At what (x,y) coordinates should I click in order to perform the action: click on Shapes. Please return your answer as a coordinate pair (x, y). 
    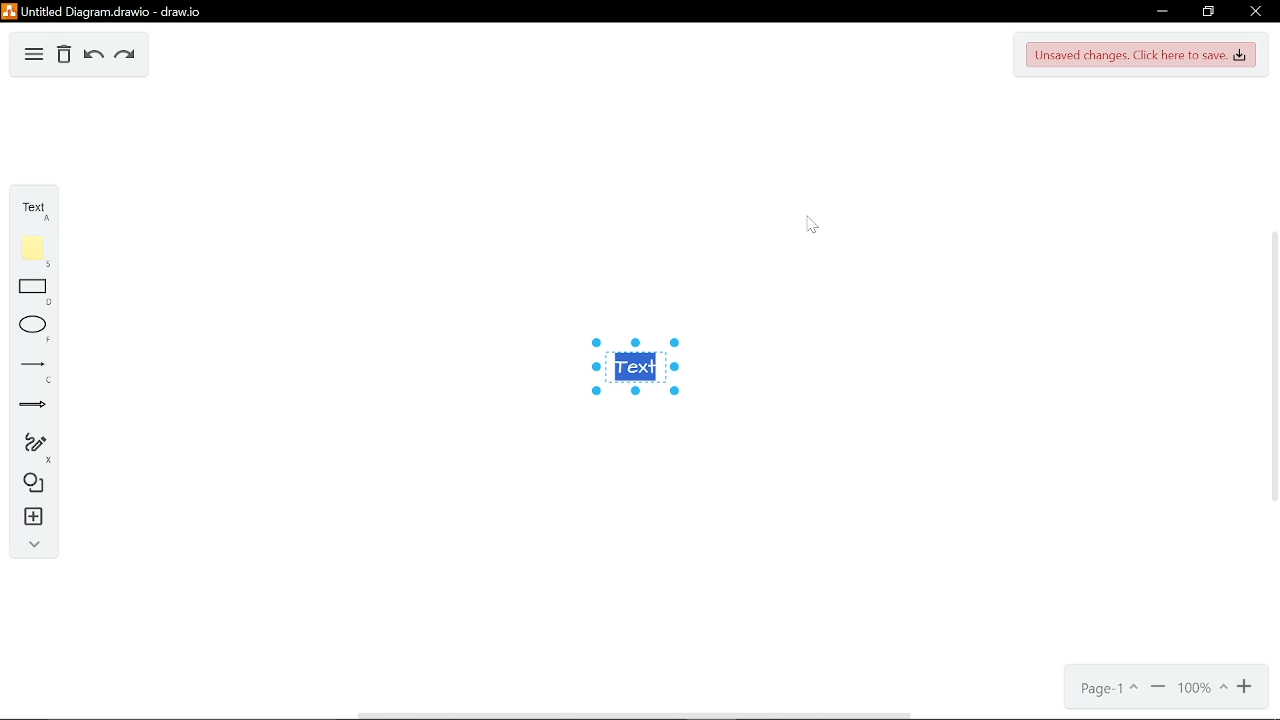
    Looking at the image, I should click on (27, 486).